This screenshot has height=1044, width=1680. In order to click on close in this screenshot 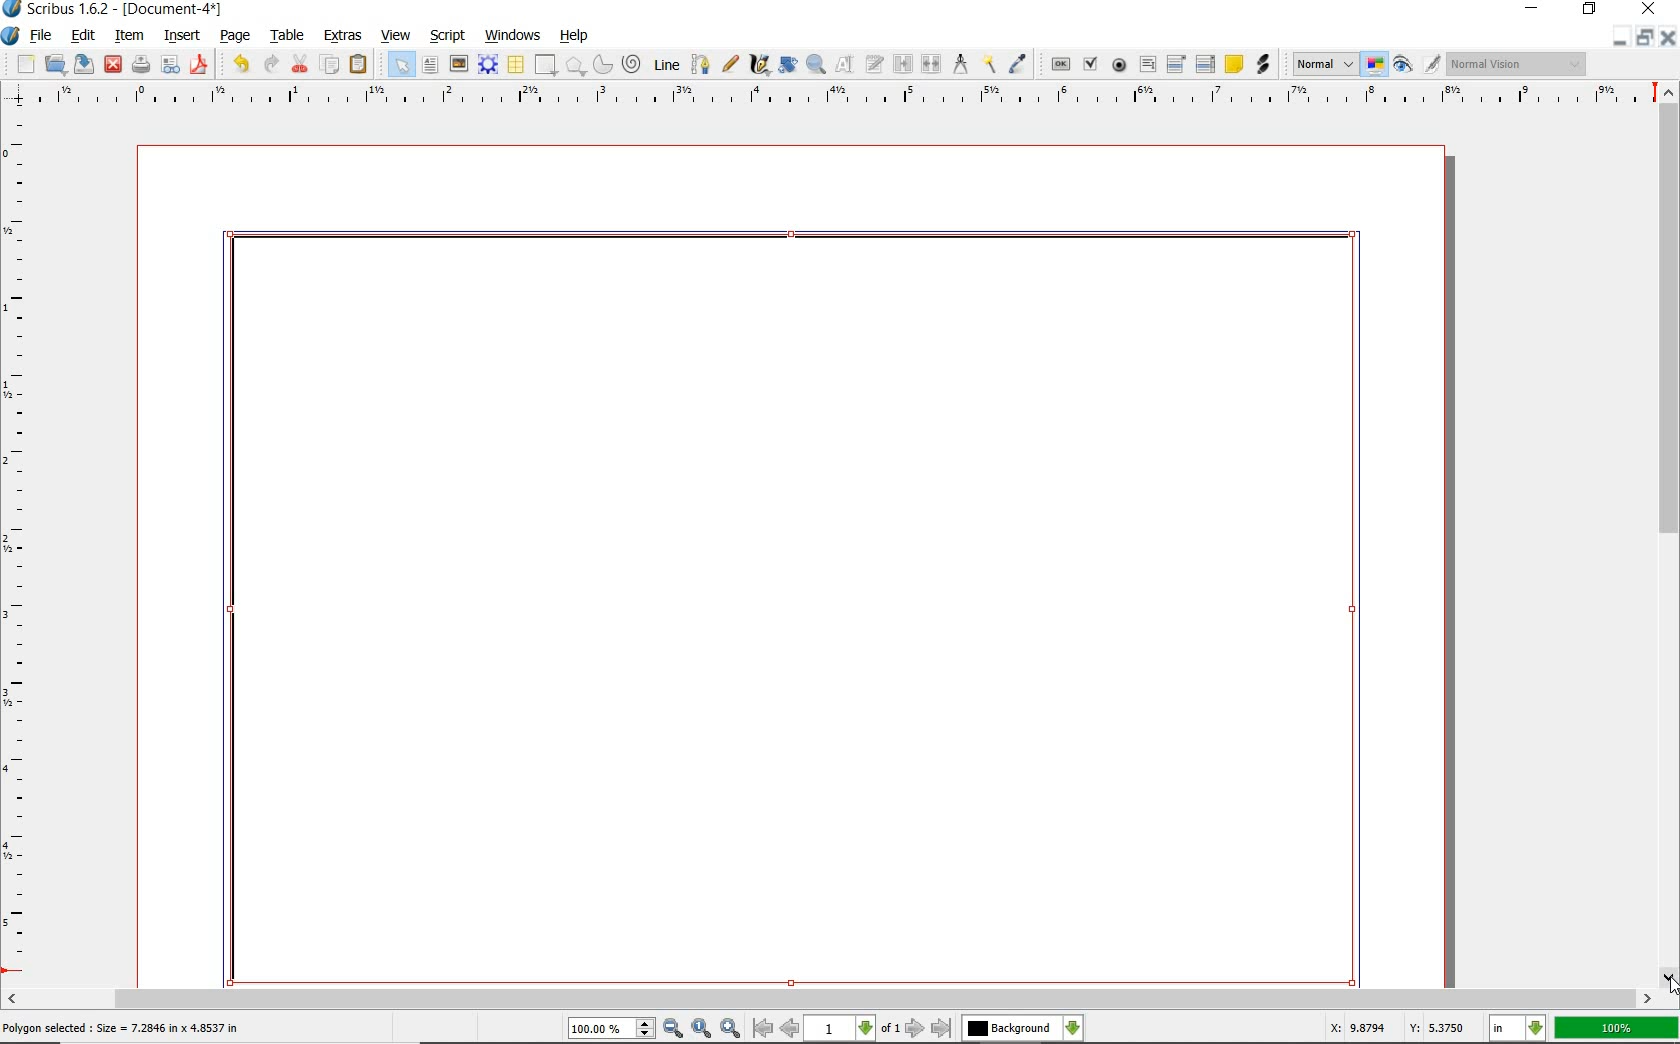, I will do `click(1648, 10)`.